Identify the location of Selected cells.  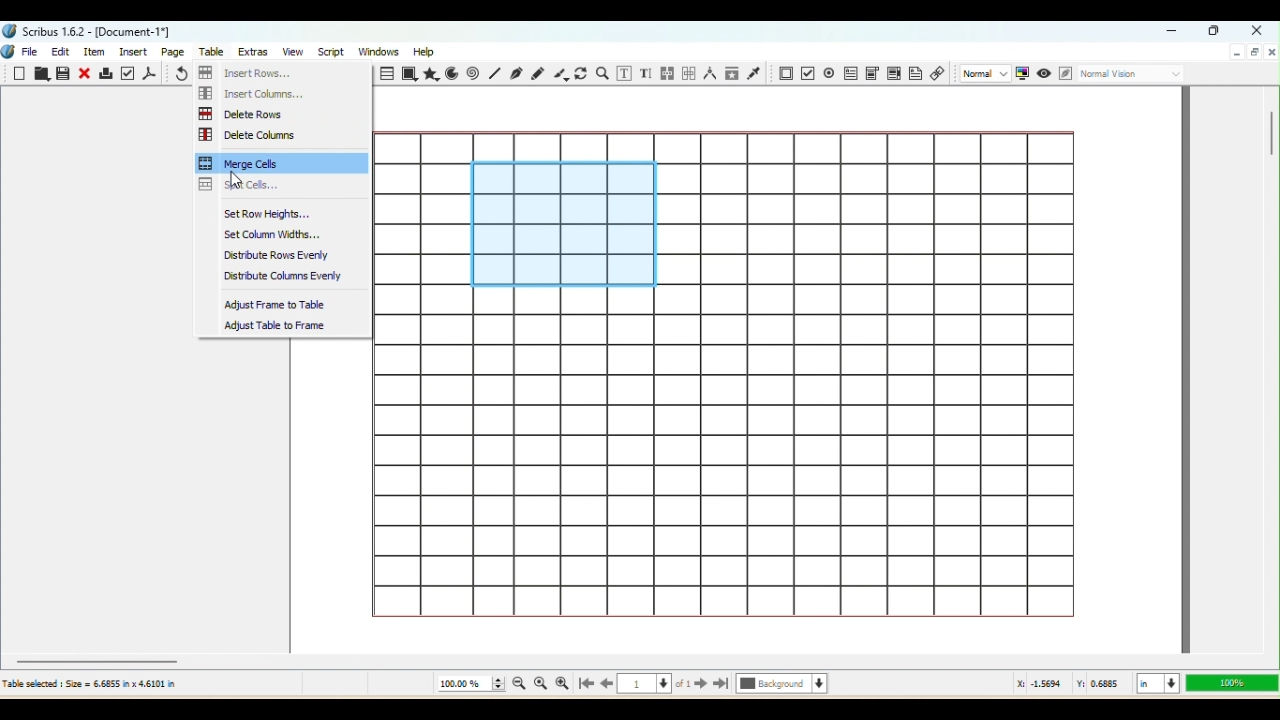
(563, 224).